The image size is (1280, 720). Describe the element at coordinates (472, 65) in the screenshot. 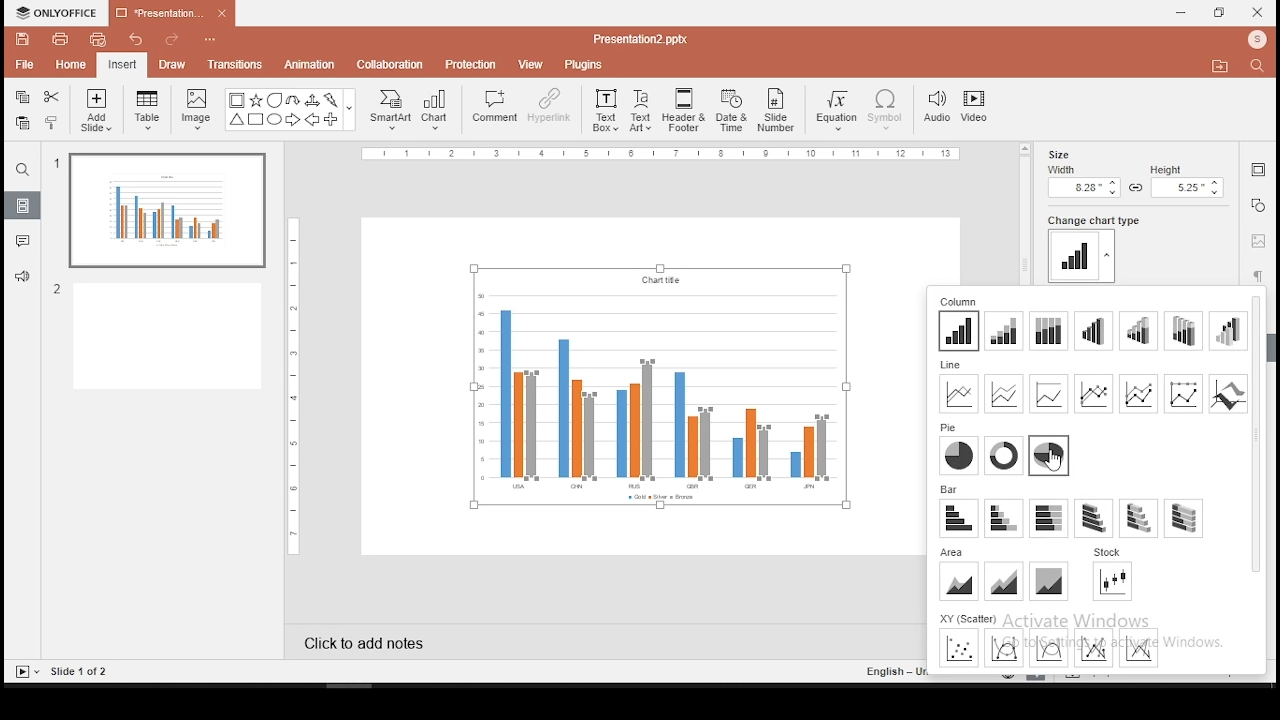

I see `protection` at that location.